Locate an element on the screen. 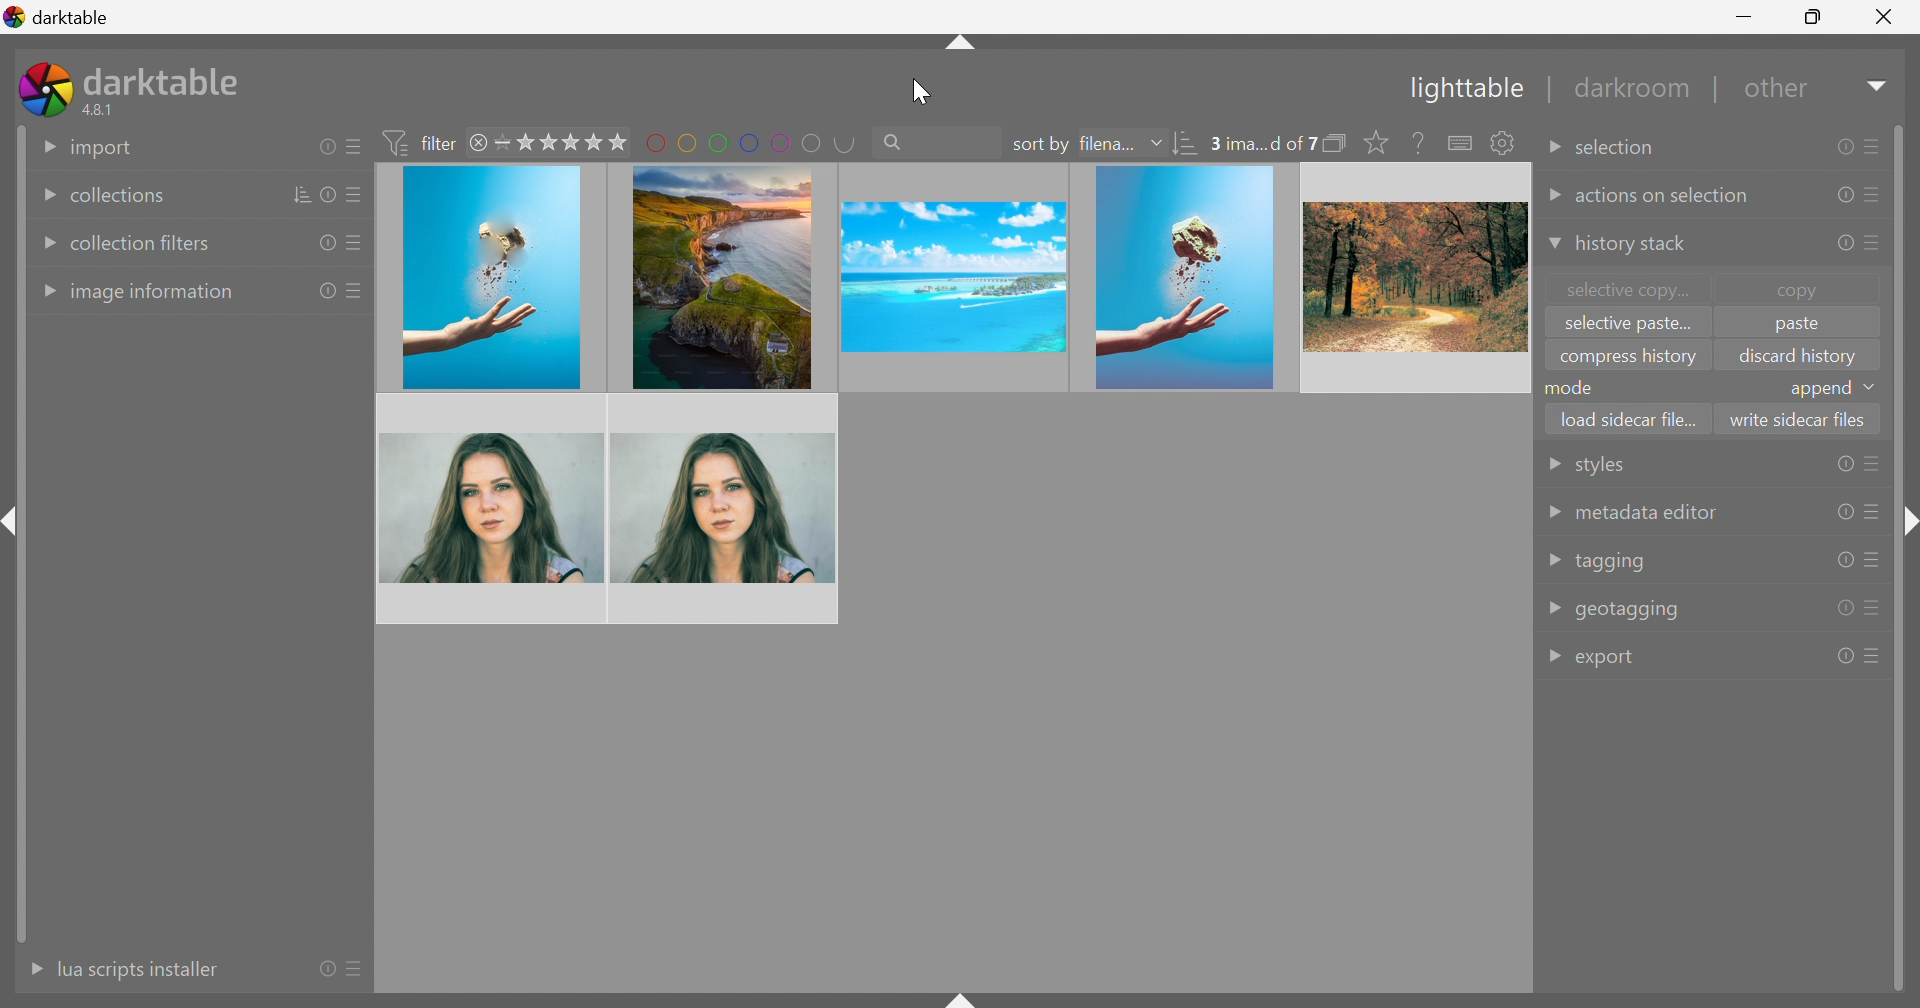 The width and height of the screenshot is (1920, 1008). close is located at coordinates (481, 145).